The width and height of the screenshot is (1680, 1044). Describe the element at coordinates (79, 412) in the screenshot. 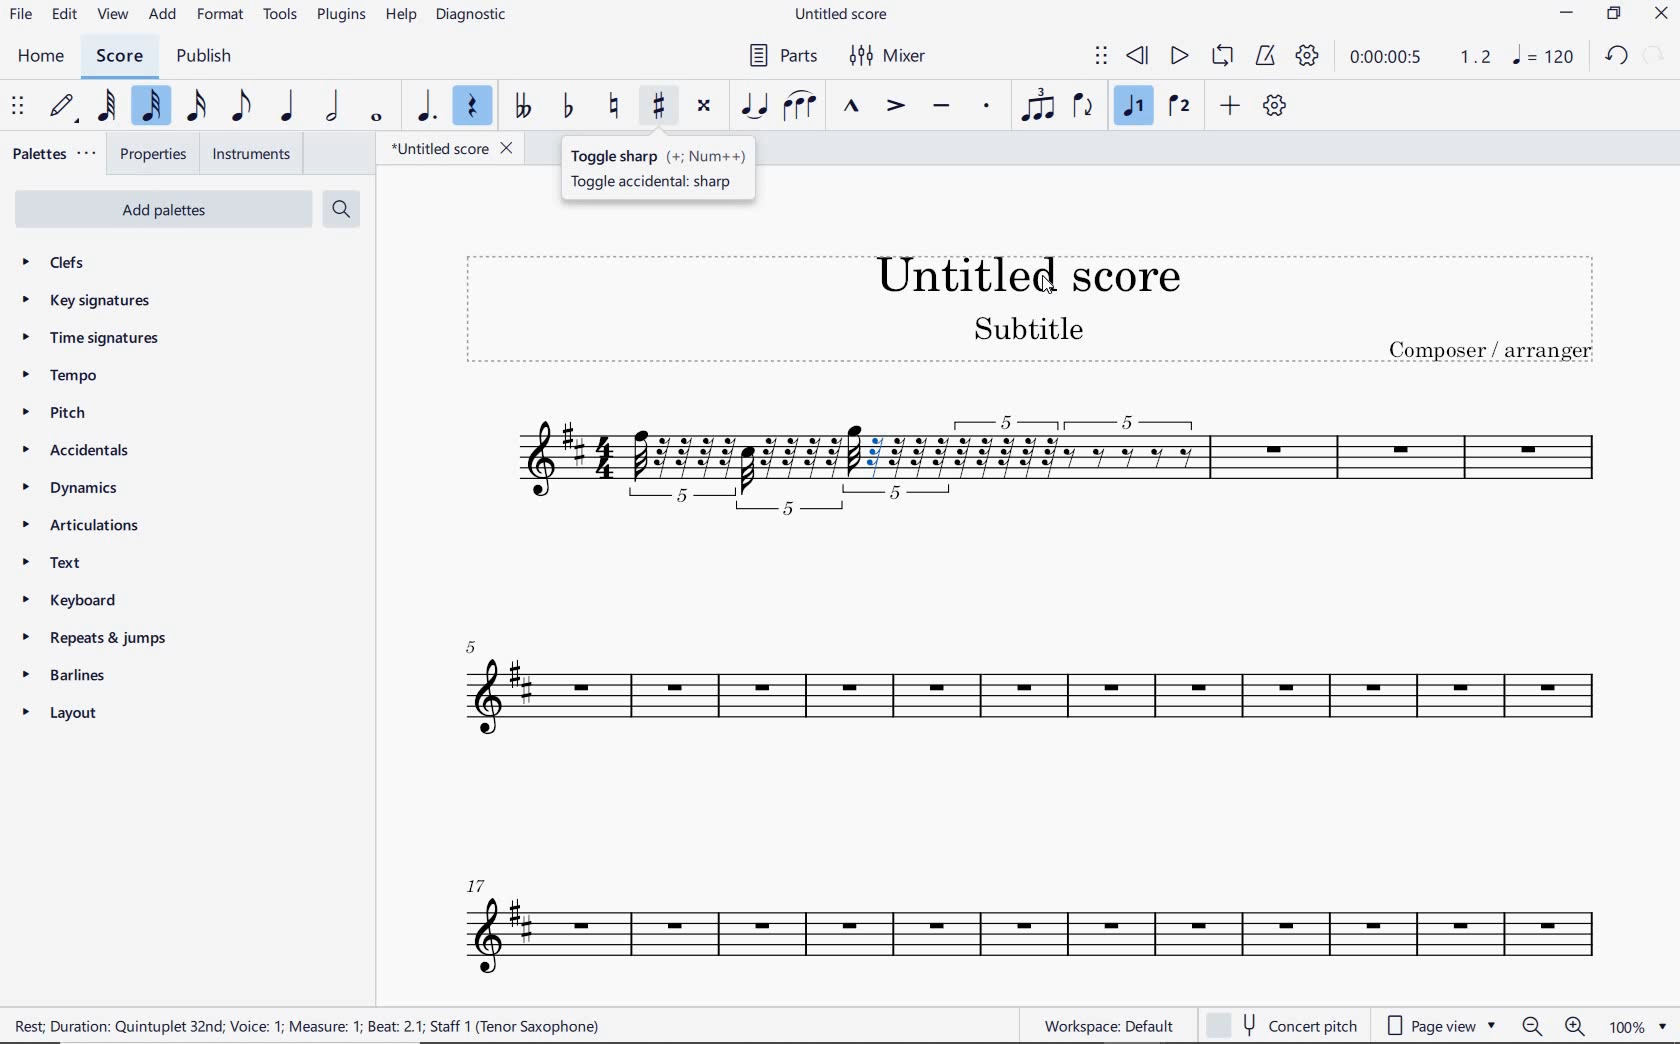

I see `PITCH` at that location.